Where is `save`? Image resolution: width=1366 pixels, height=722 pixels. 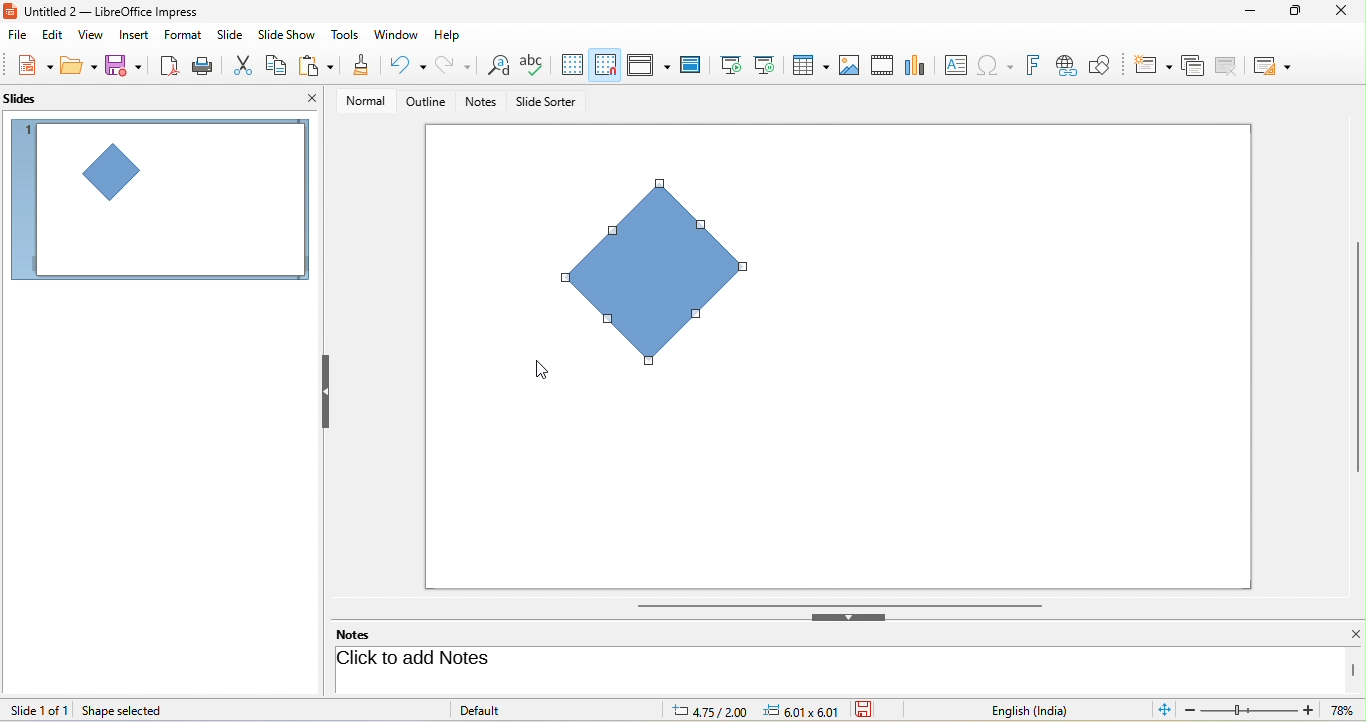
save is located at coordinates (871, 710).